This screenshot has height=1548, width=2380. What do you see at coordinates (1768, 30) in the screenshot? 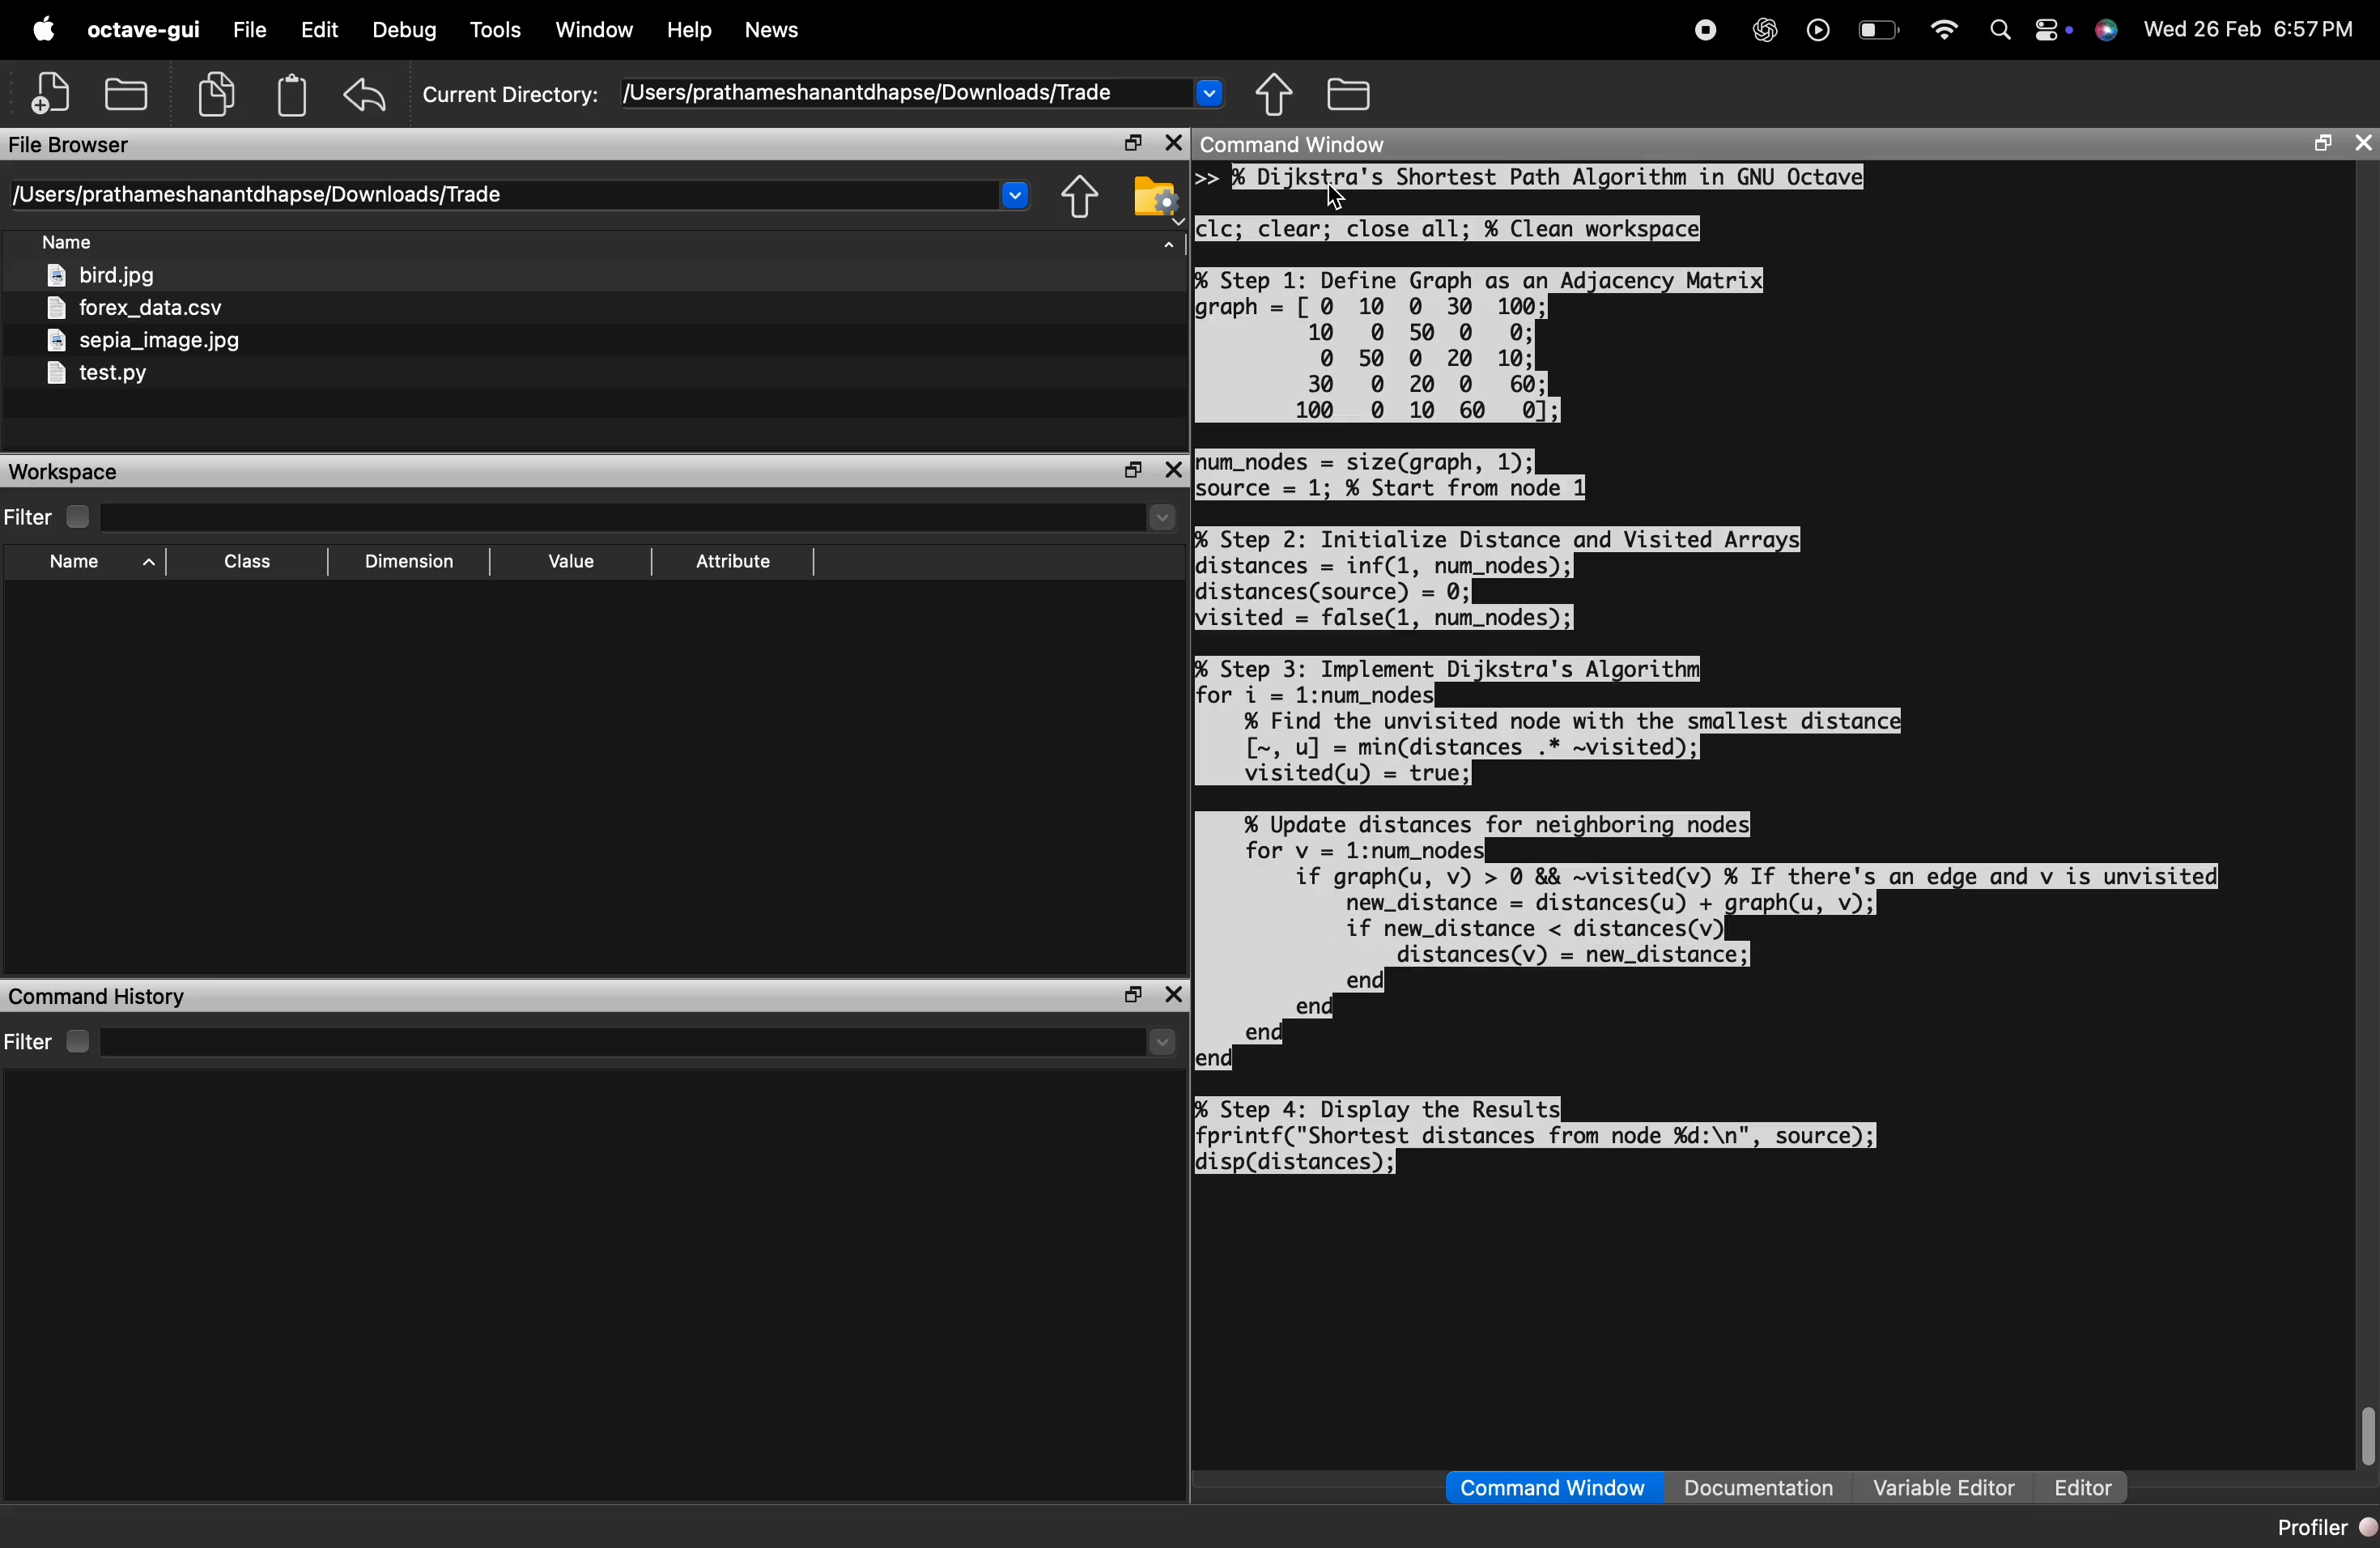
I see `chatgpt` at bounding box center [1768, 30].